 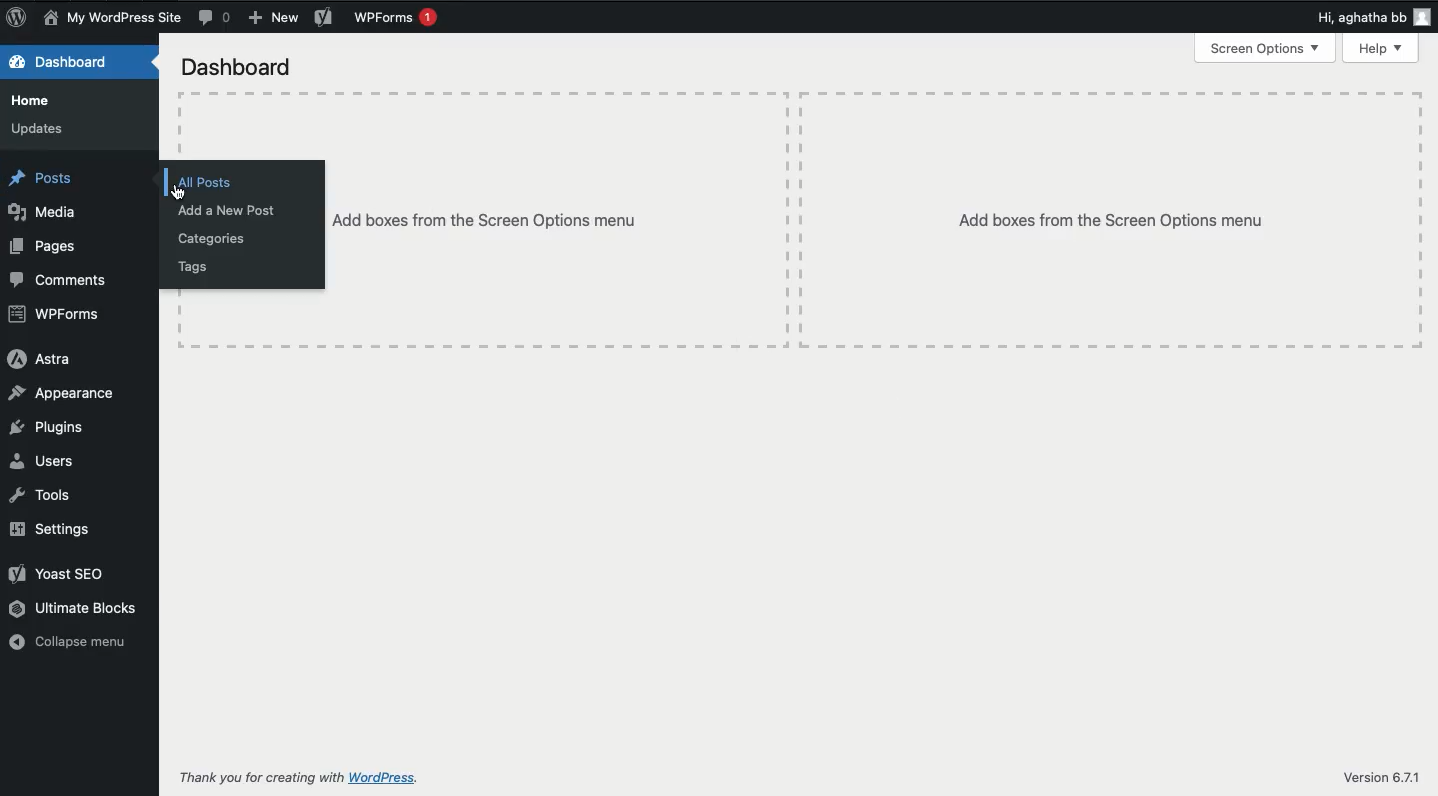 I want to click on Tags, so click(x=201, y=265).